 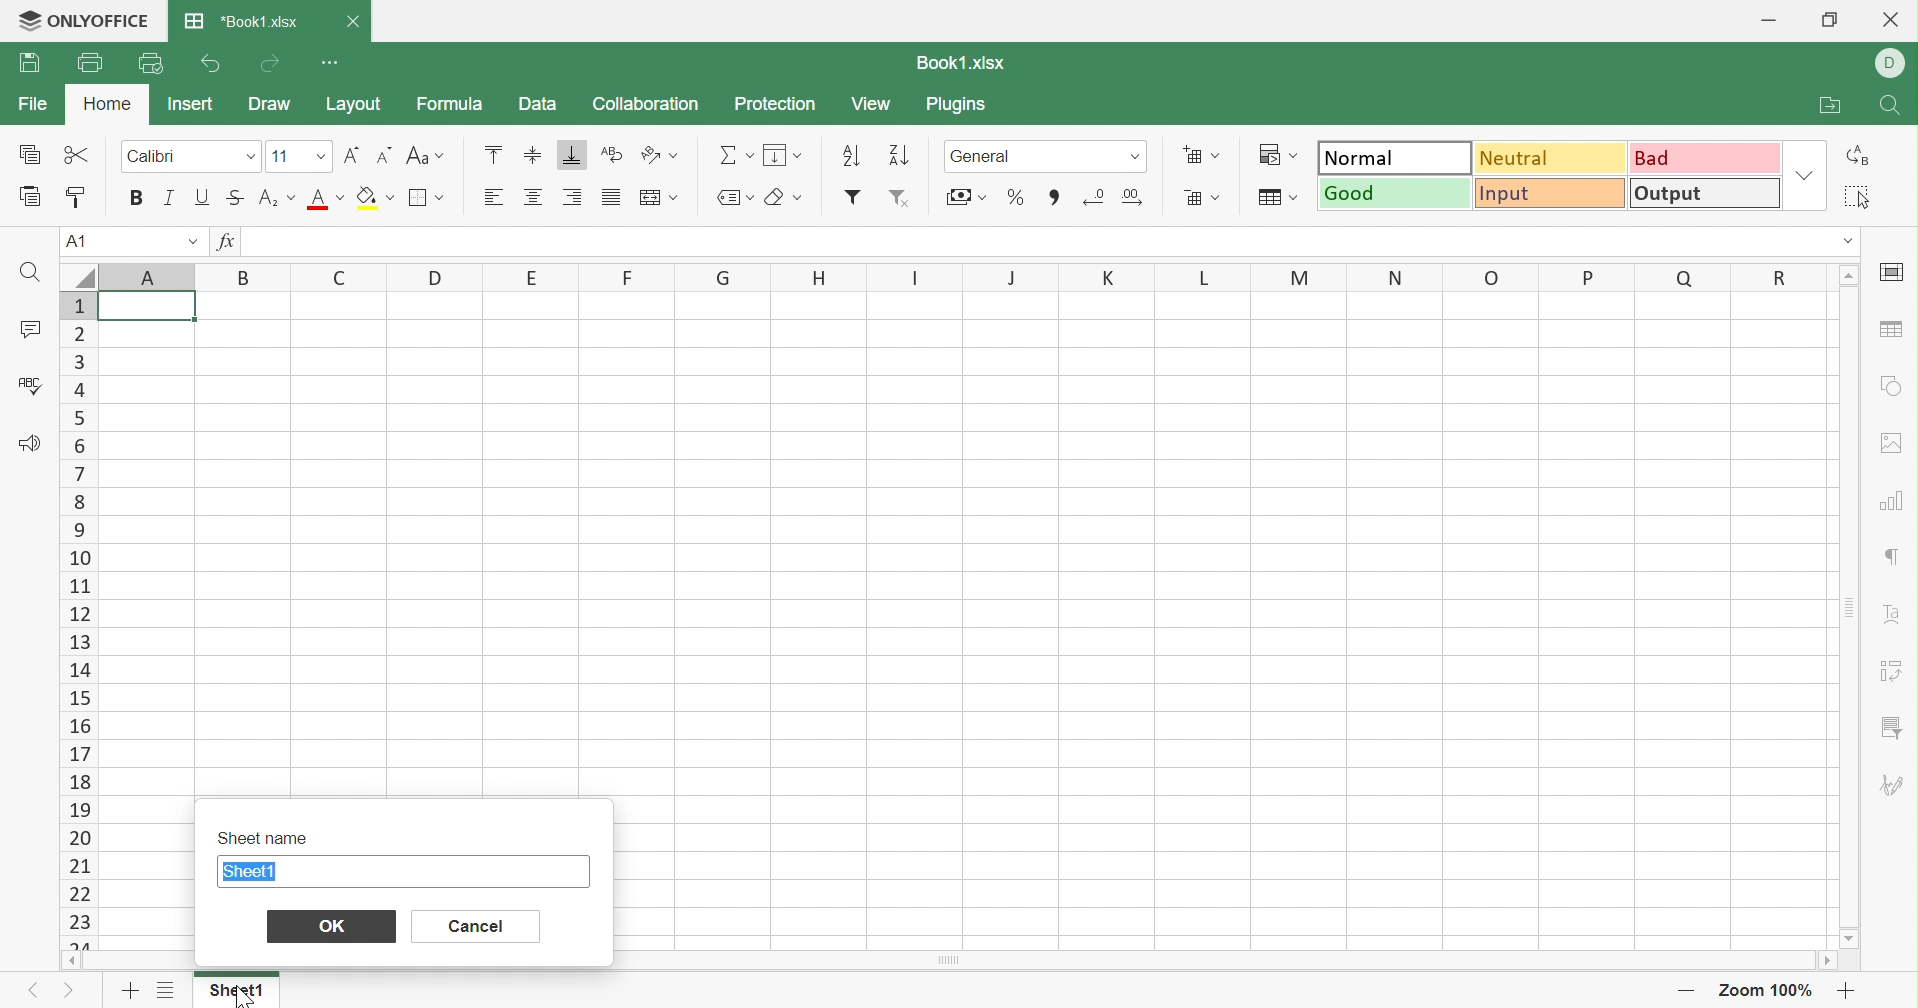 I want to click on Comma style, so click(x=1053, y=196).